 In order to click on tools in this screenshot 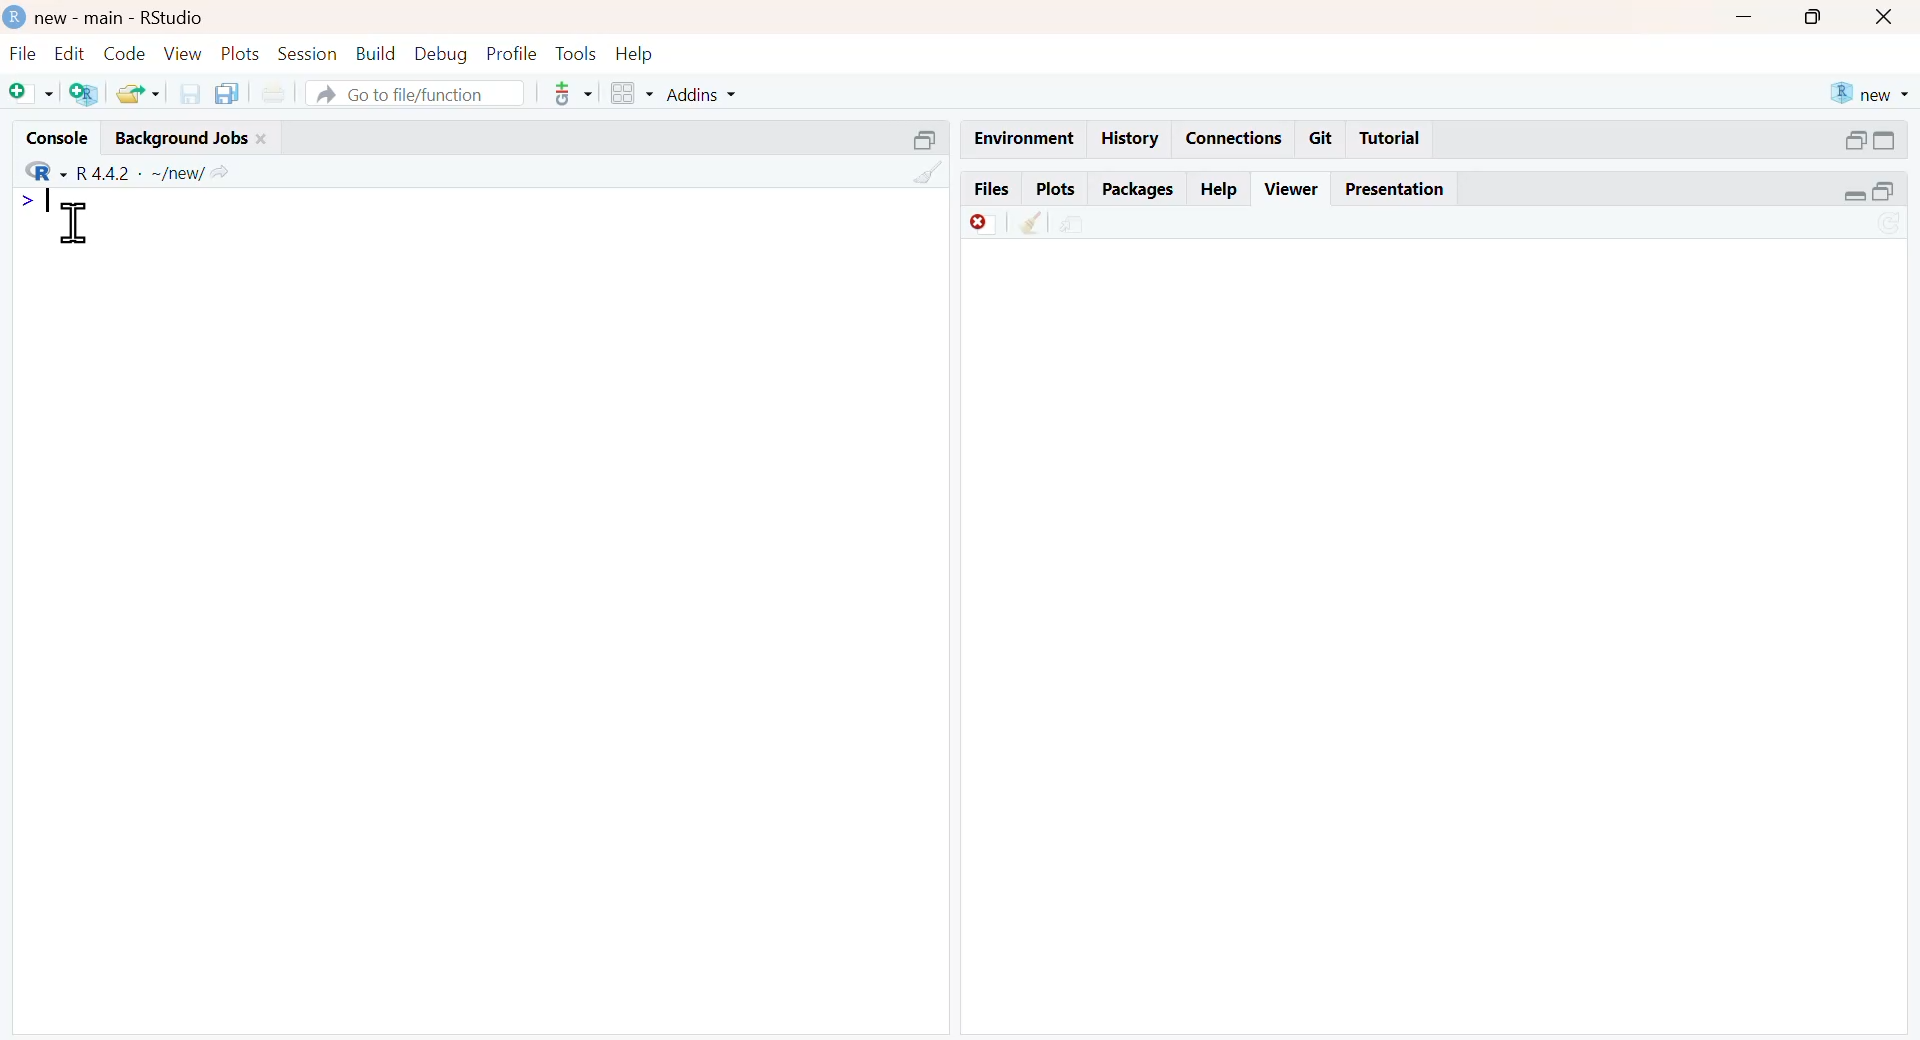, I will do `click(576, 52)`.